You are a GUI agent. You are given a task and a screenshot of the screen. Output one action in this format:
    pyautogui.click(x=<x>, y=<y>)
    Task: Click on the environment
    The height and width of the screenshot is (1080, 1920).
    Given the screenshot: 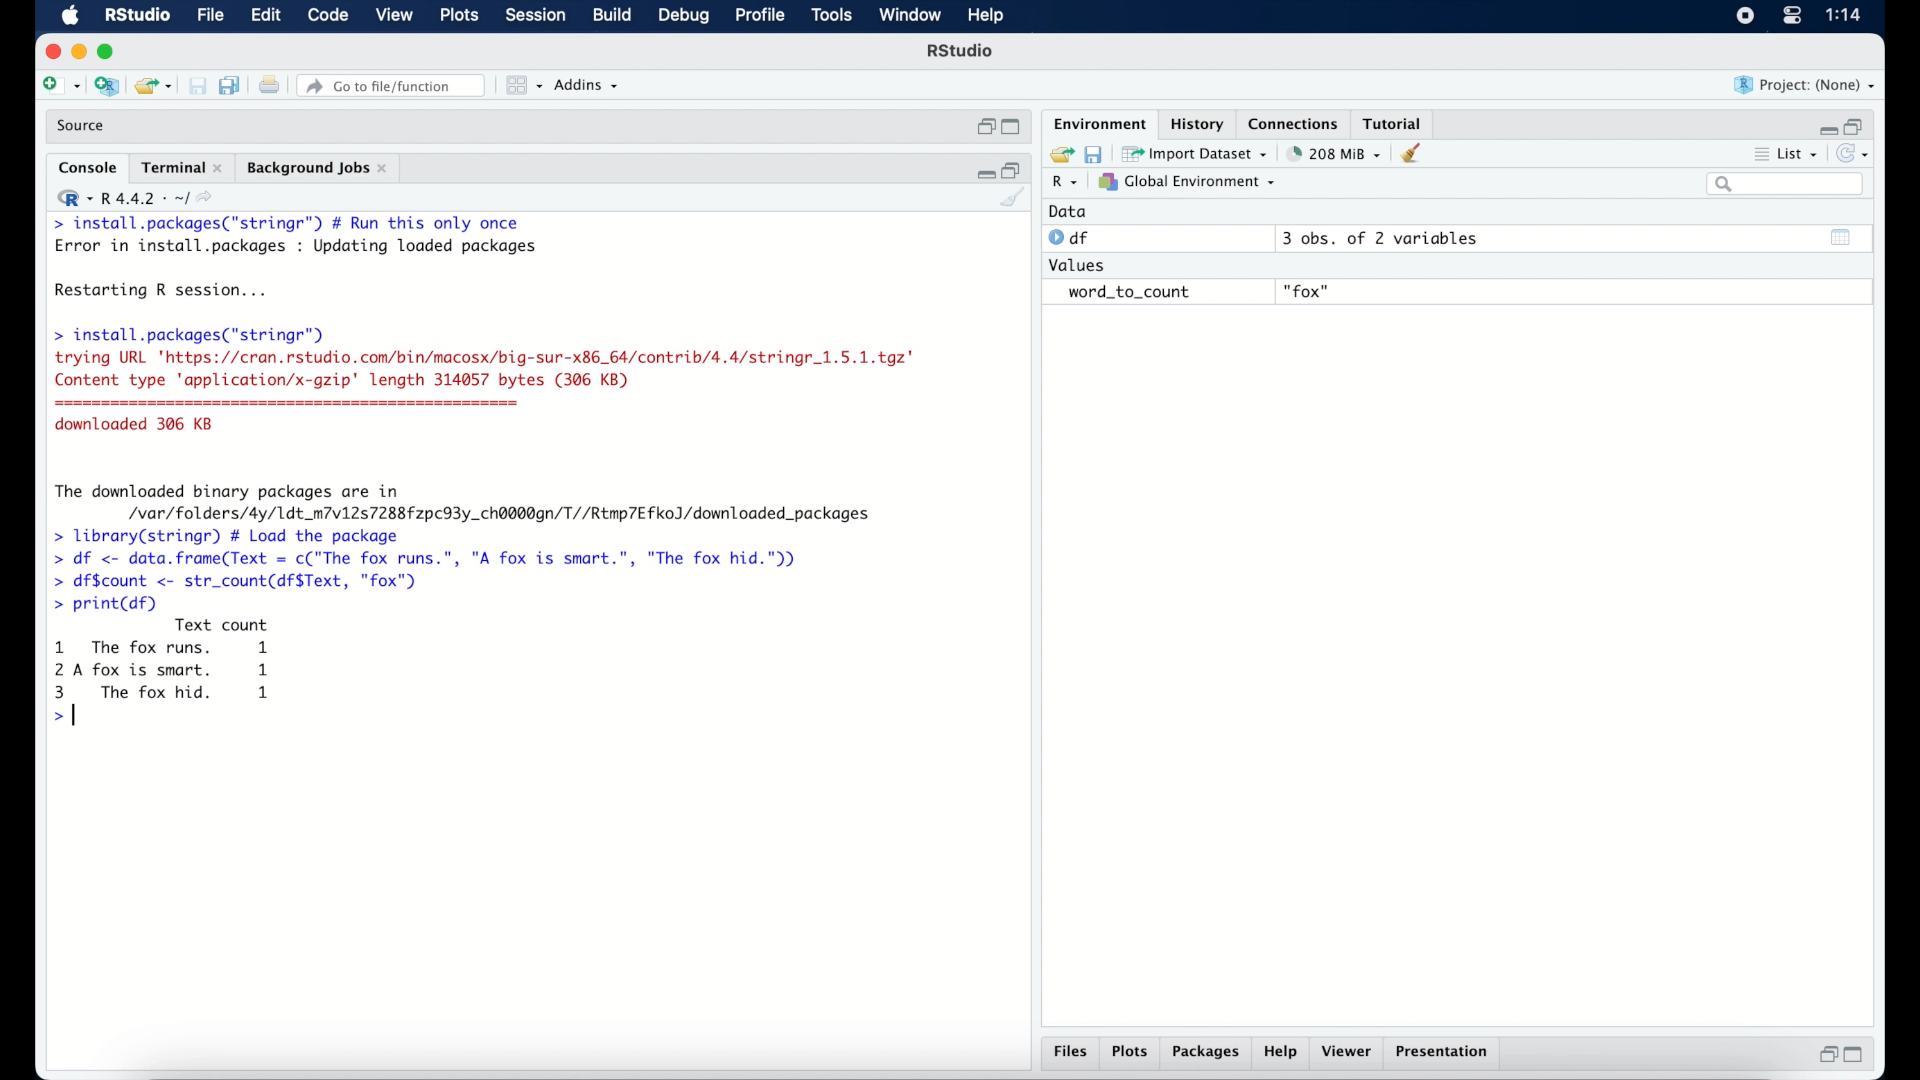 What is the action you would take?
    pyautogui.click(x=1098, y=122)
    